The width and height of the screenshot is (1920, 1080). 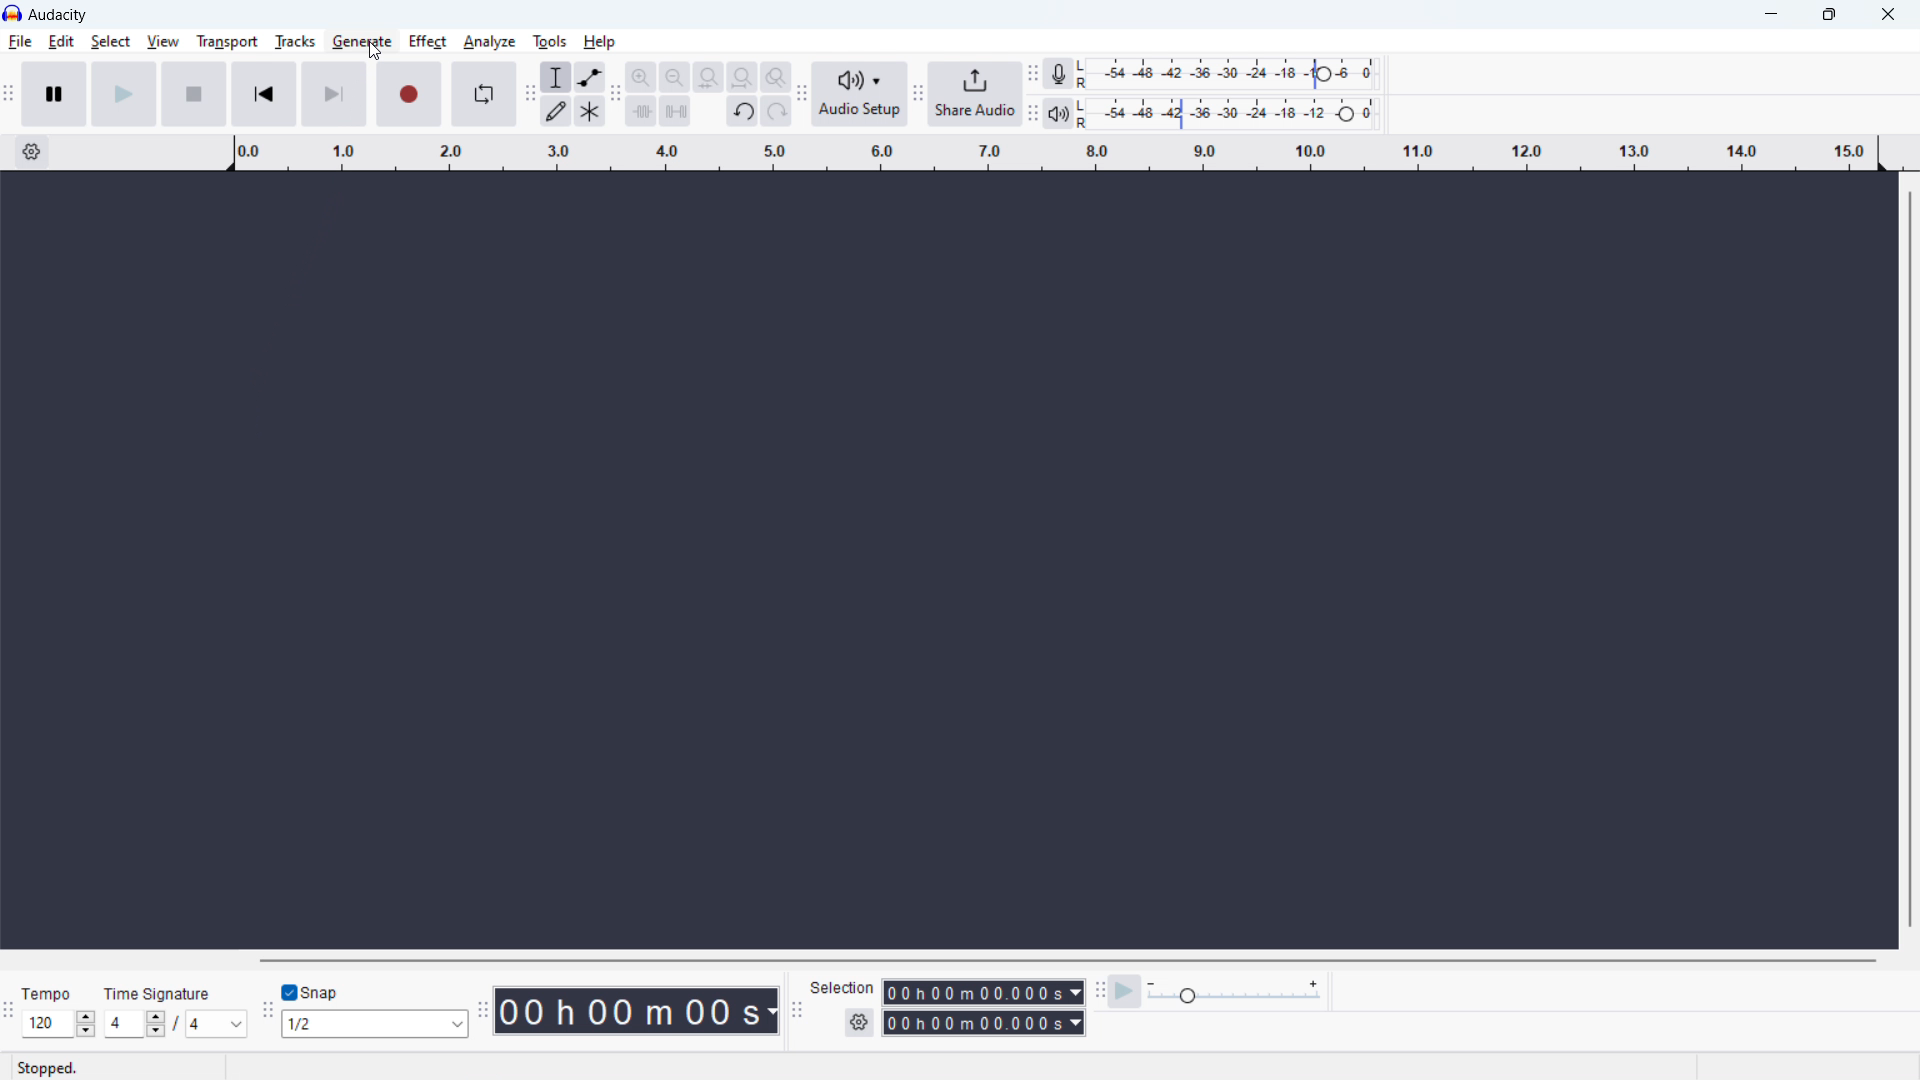 I want to click on zoom in, so click(x=642, y=77).